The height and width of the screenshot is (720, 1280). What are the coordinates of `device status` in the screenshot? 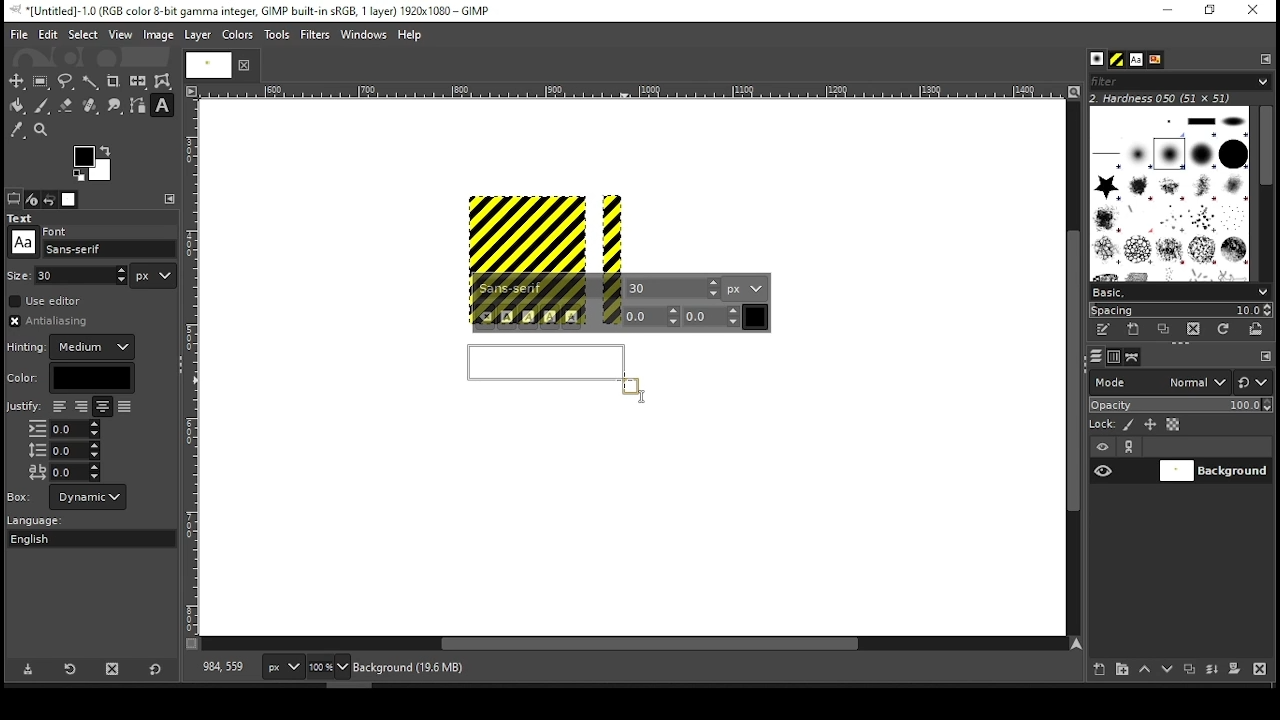 It's located at (32, 199).